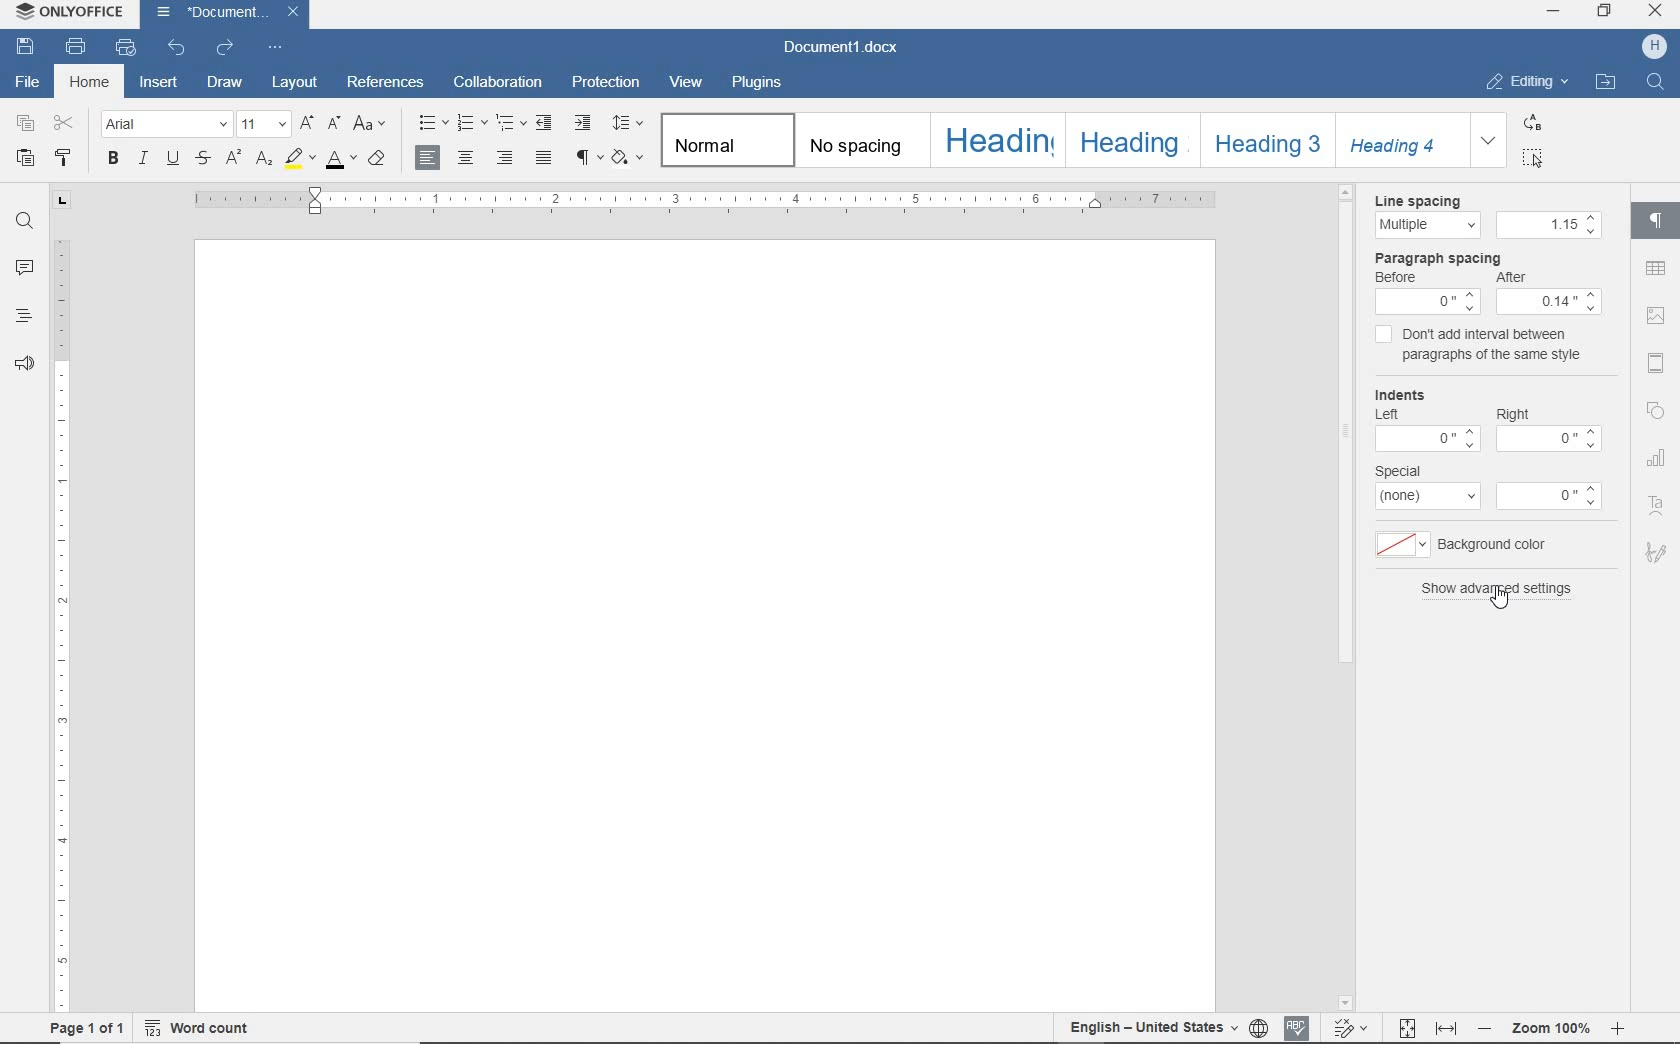 The height and width of the screenshot is (1044, 1680). What do you see at coordinates (429, 159) in the screenshot?
I see `align left` at bounding box center [429, 159].